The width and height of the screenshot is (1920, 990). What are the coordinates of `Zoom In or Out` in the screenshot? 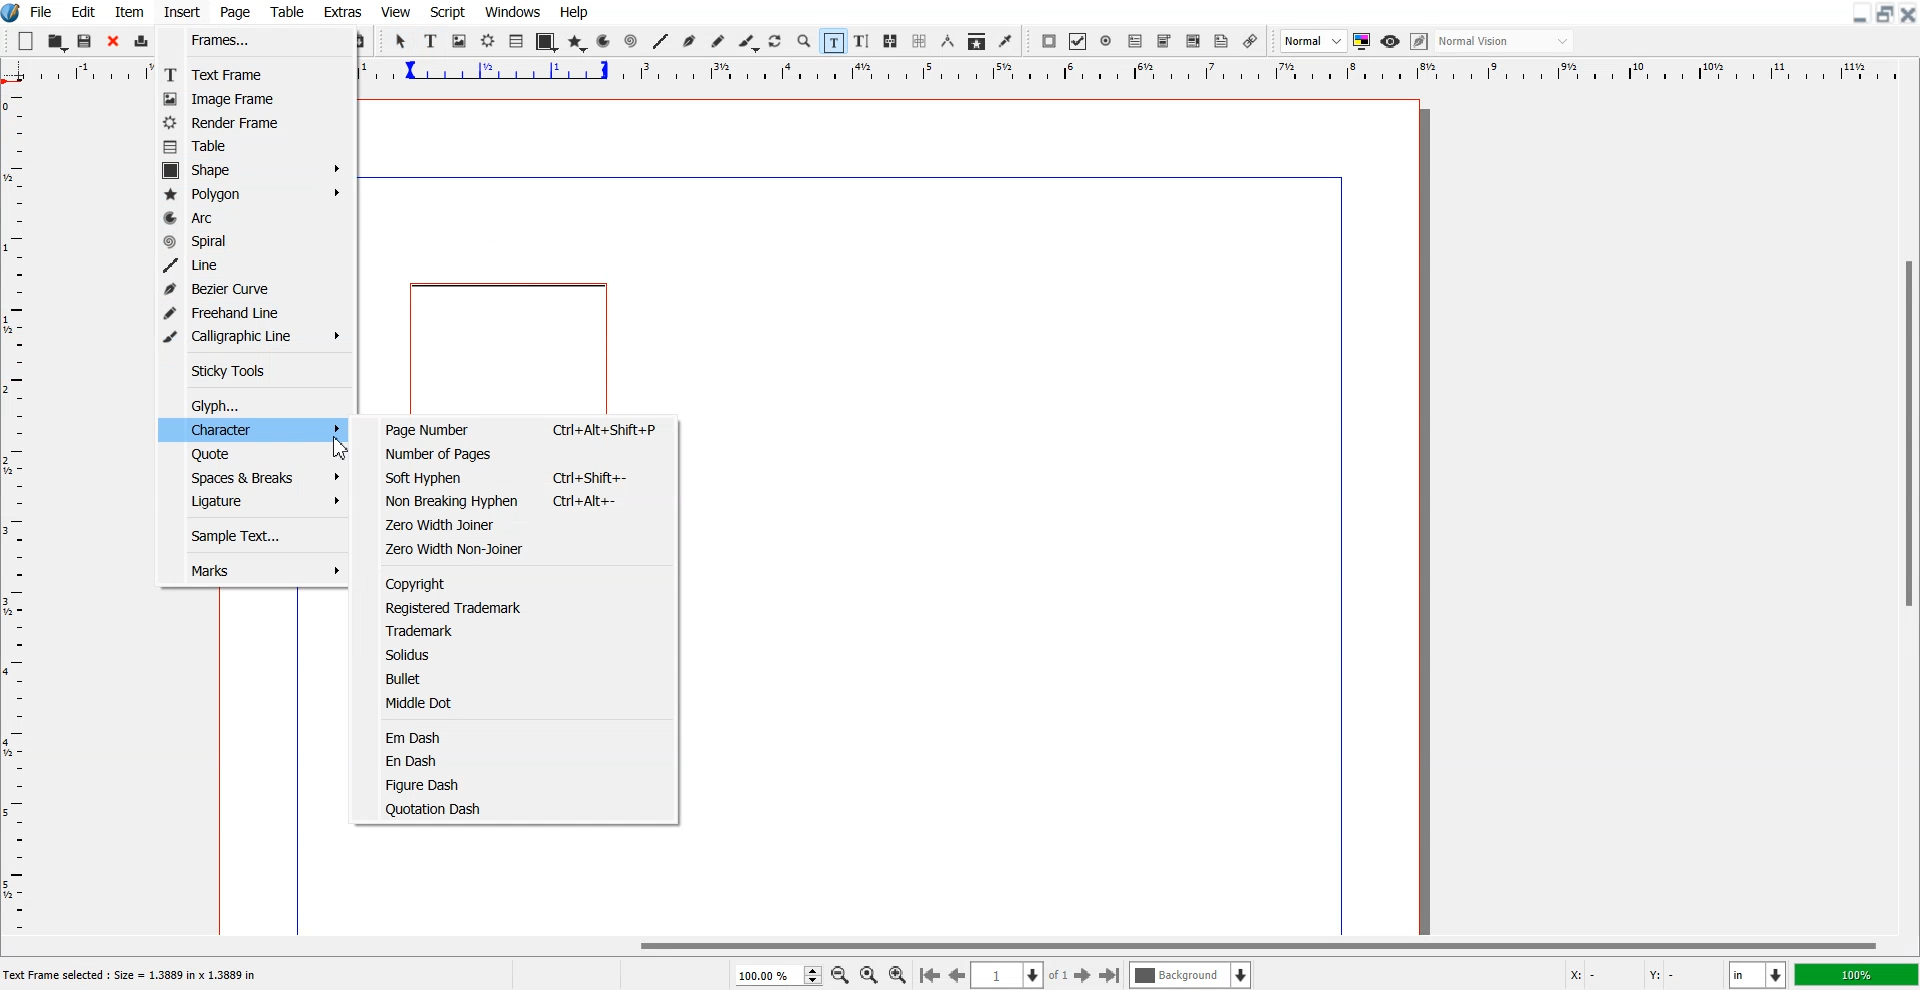 It's located at (804, 40).